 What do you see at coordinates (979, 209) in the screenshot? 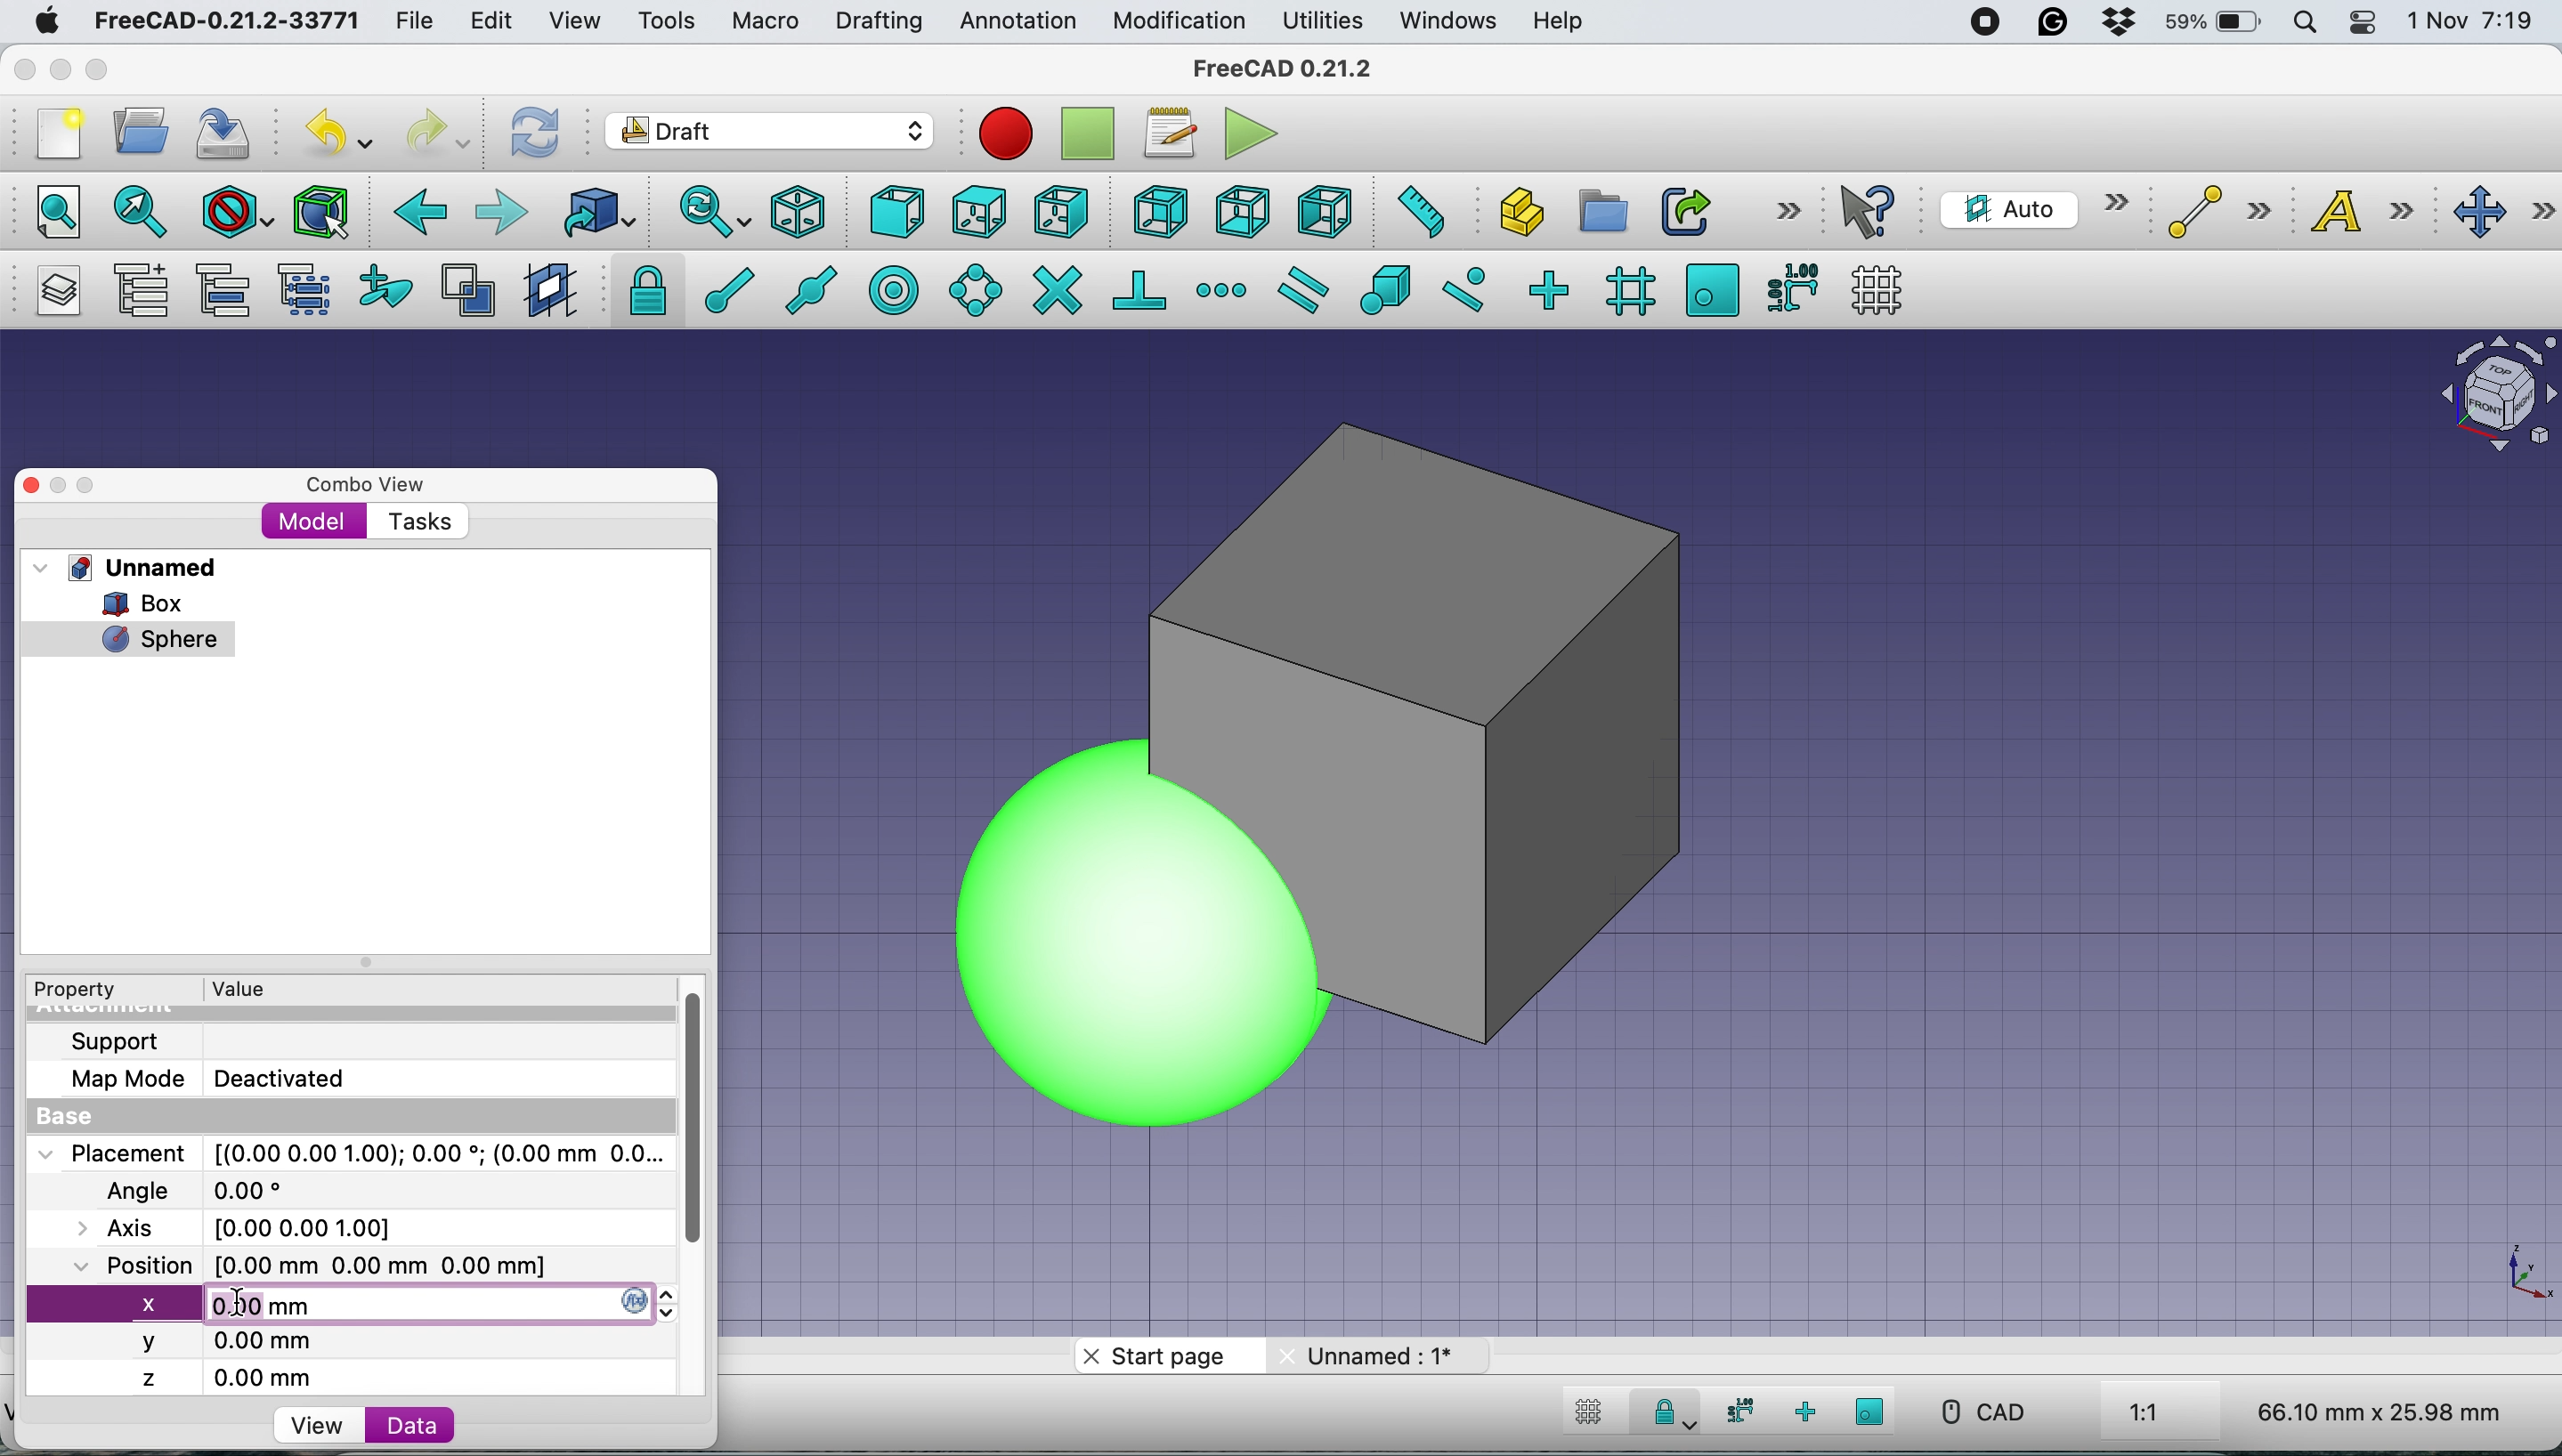
I see `top` at bounding box center [979, 209].